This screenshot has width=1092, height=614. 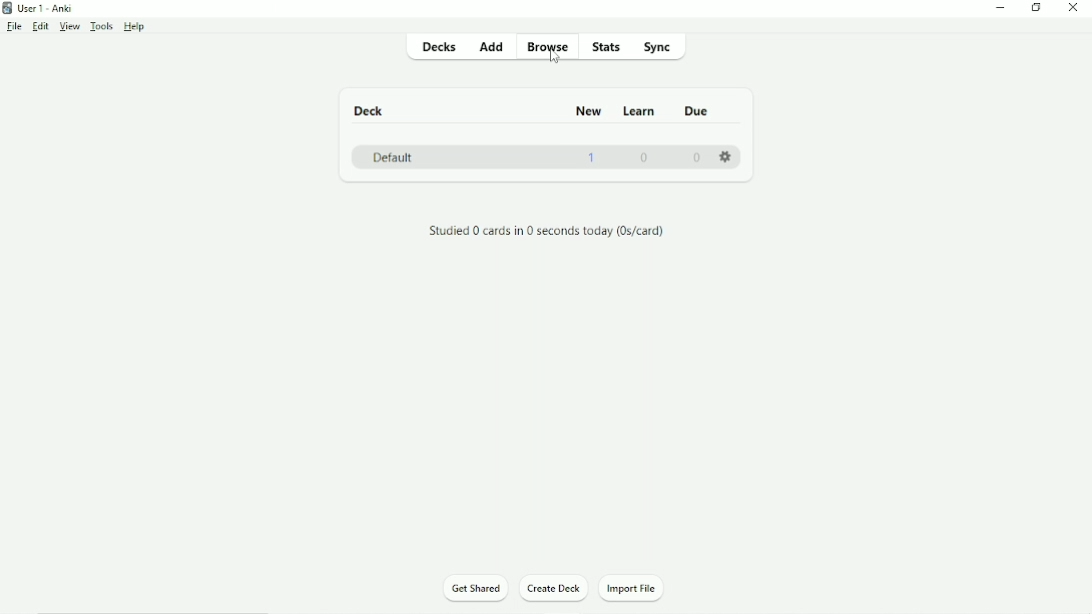 I want to click on Deck, so click(x=367, y=111).